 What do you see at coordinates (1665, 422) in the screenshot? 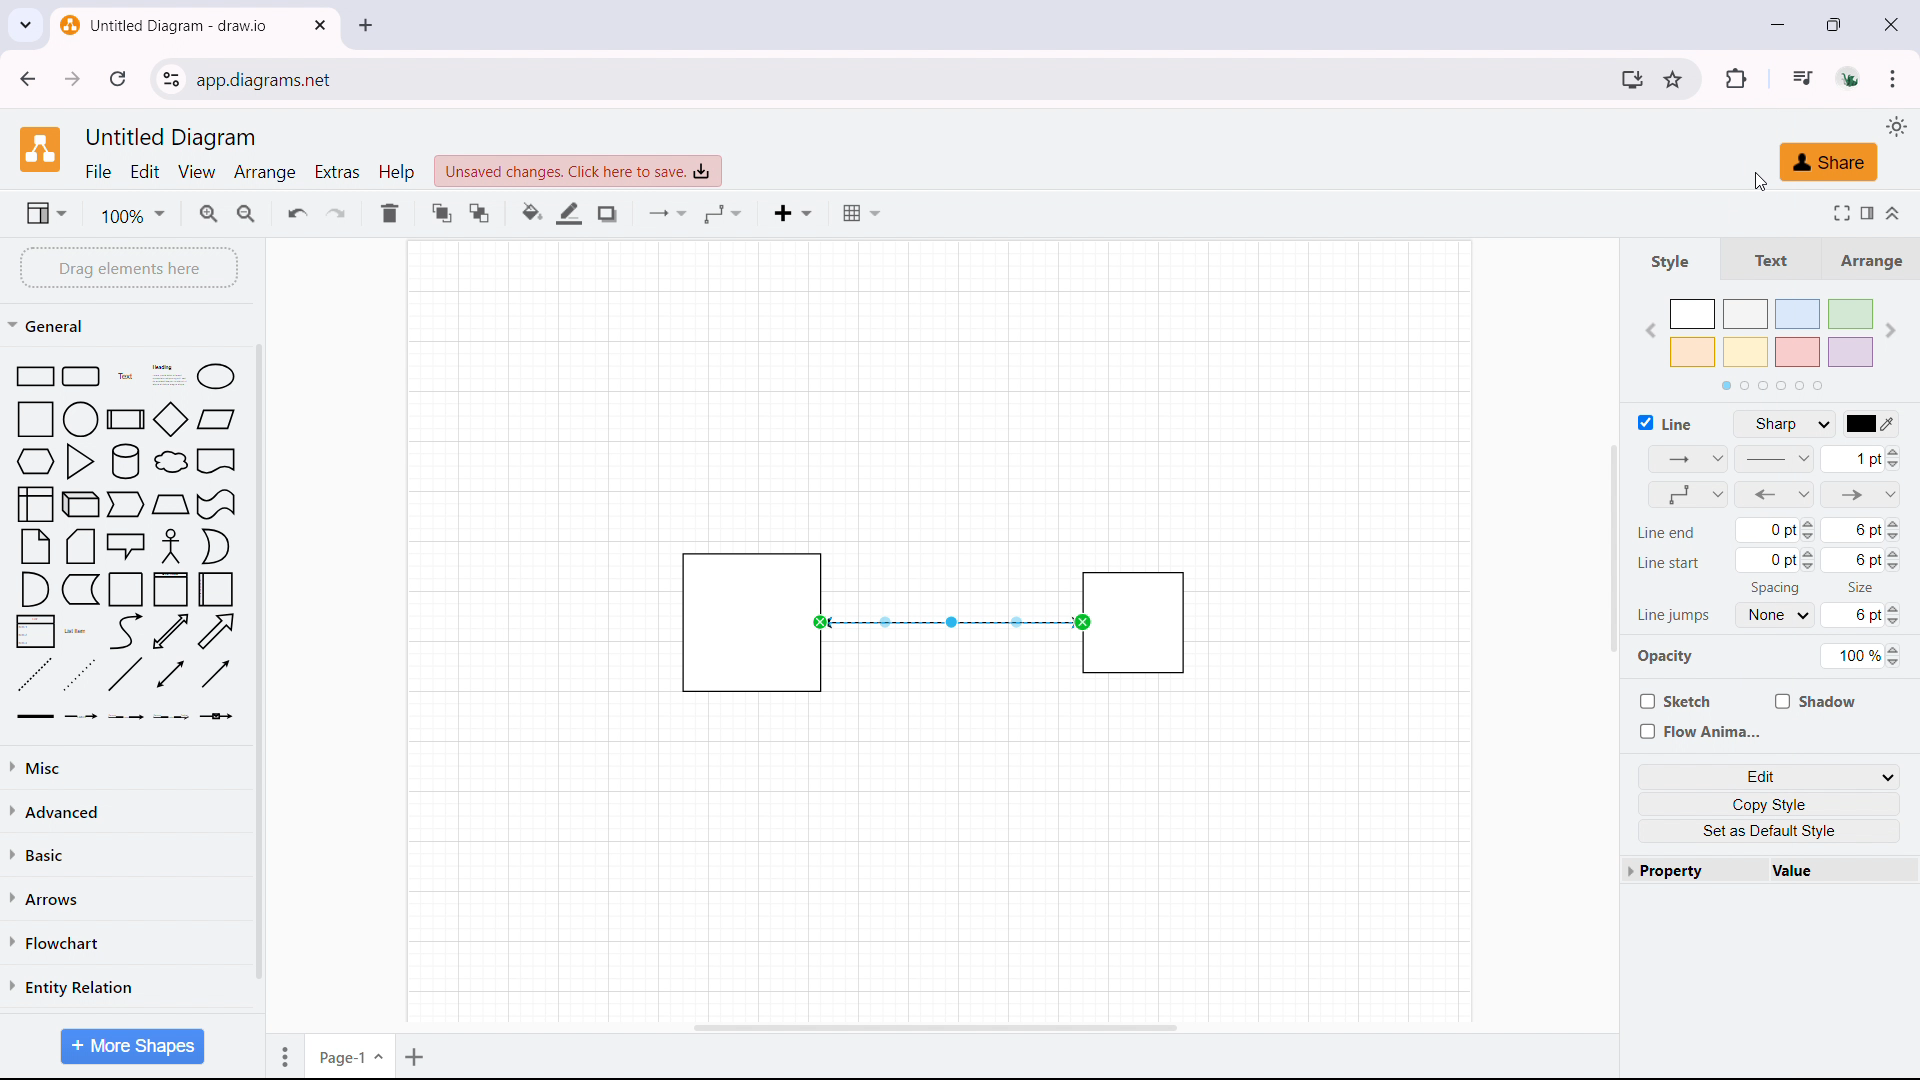
I see `line` at bounding box center [1665, 422].